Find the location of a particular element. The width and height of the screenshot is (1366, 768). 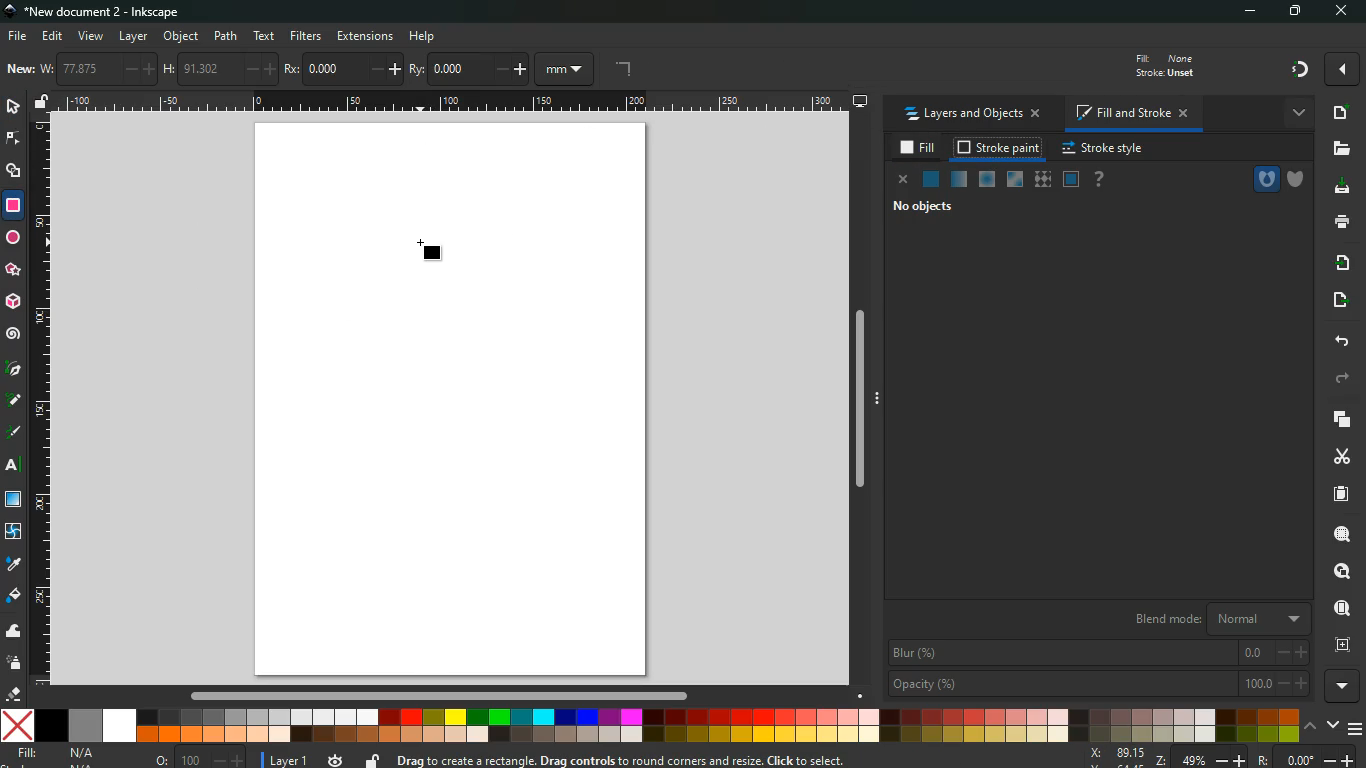

ellipse is located at coordinates (11, 236).